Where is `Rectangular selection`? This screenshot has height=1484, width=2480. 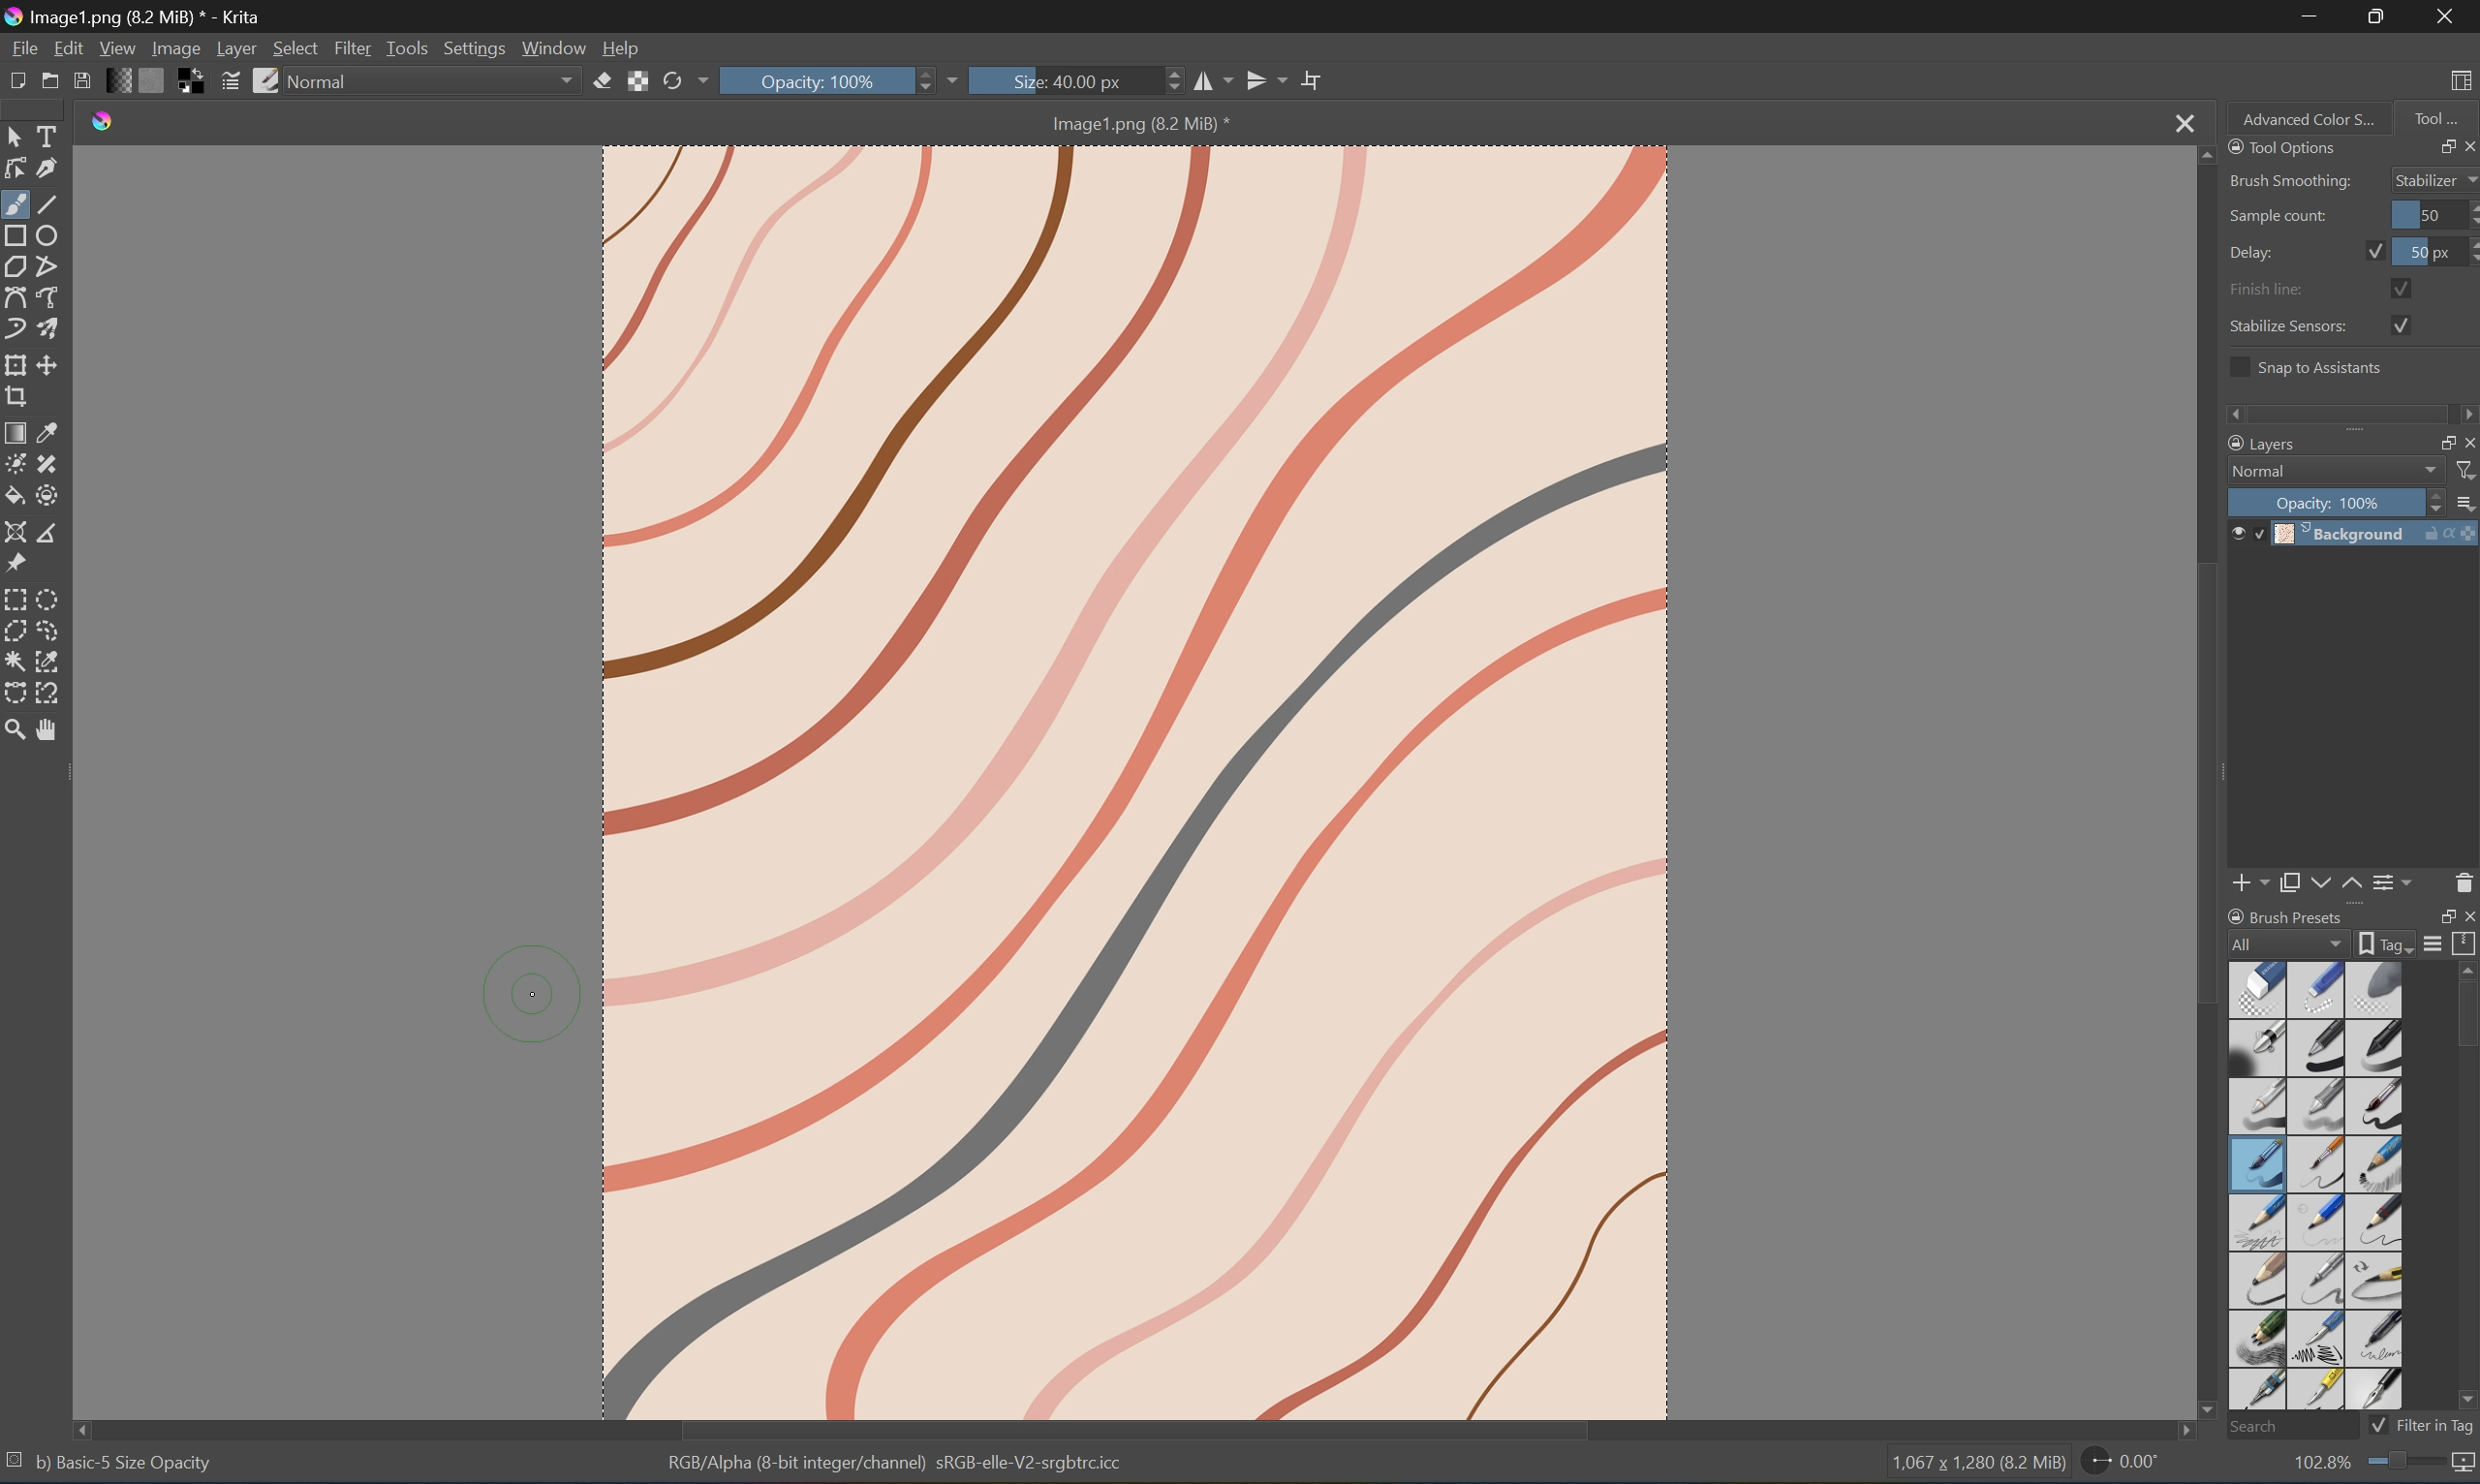
Rectangular selection is located at coordinates (16, 599).